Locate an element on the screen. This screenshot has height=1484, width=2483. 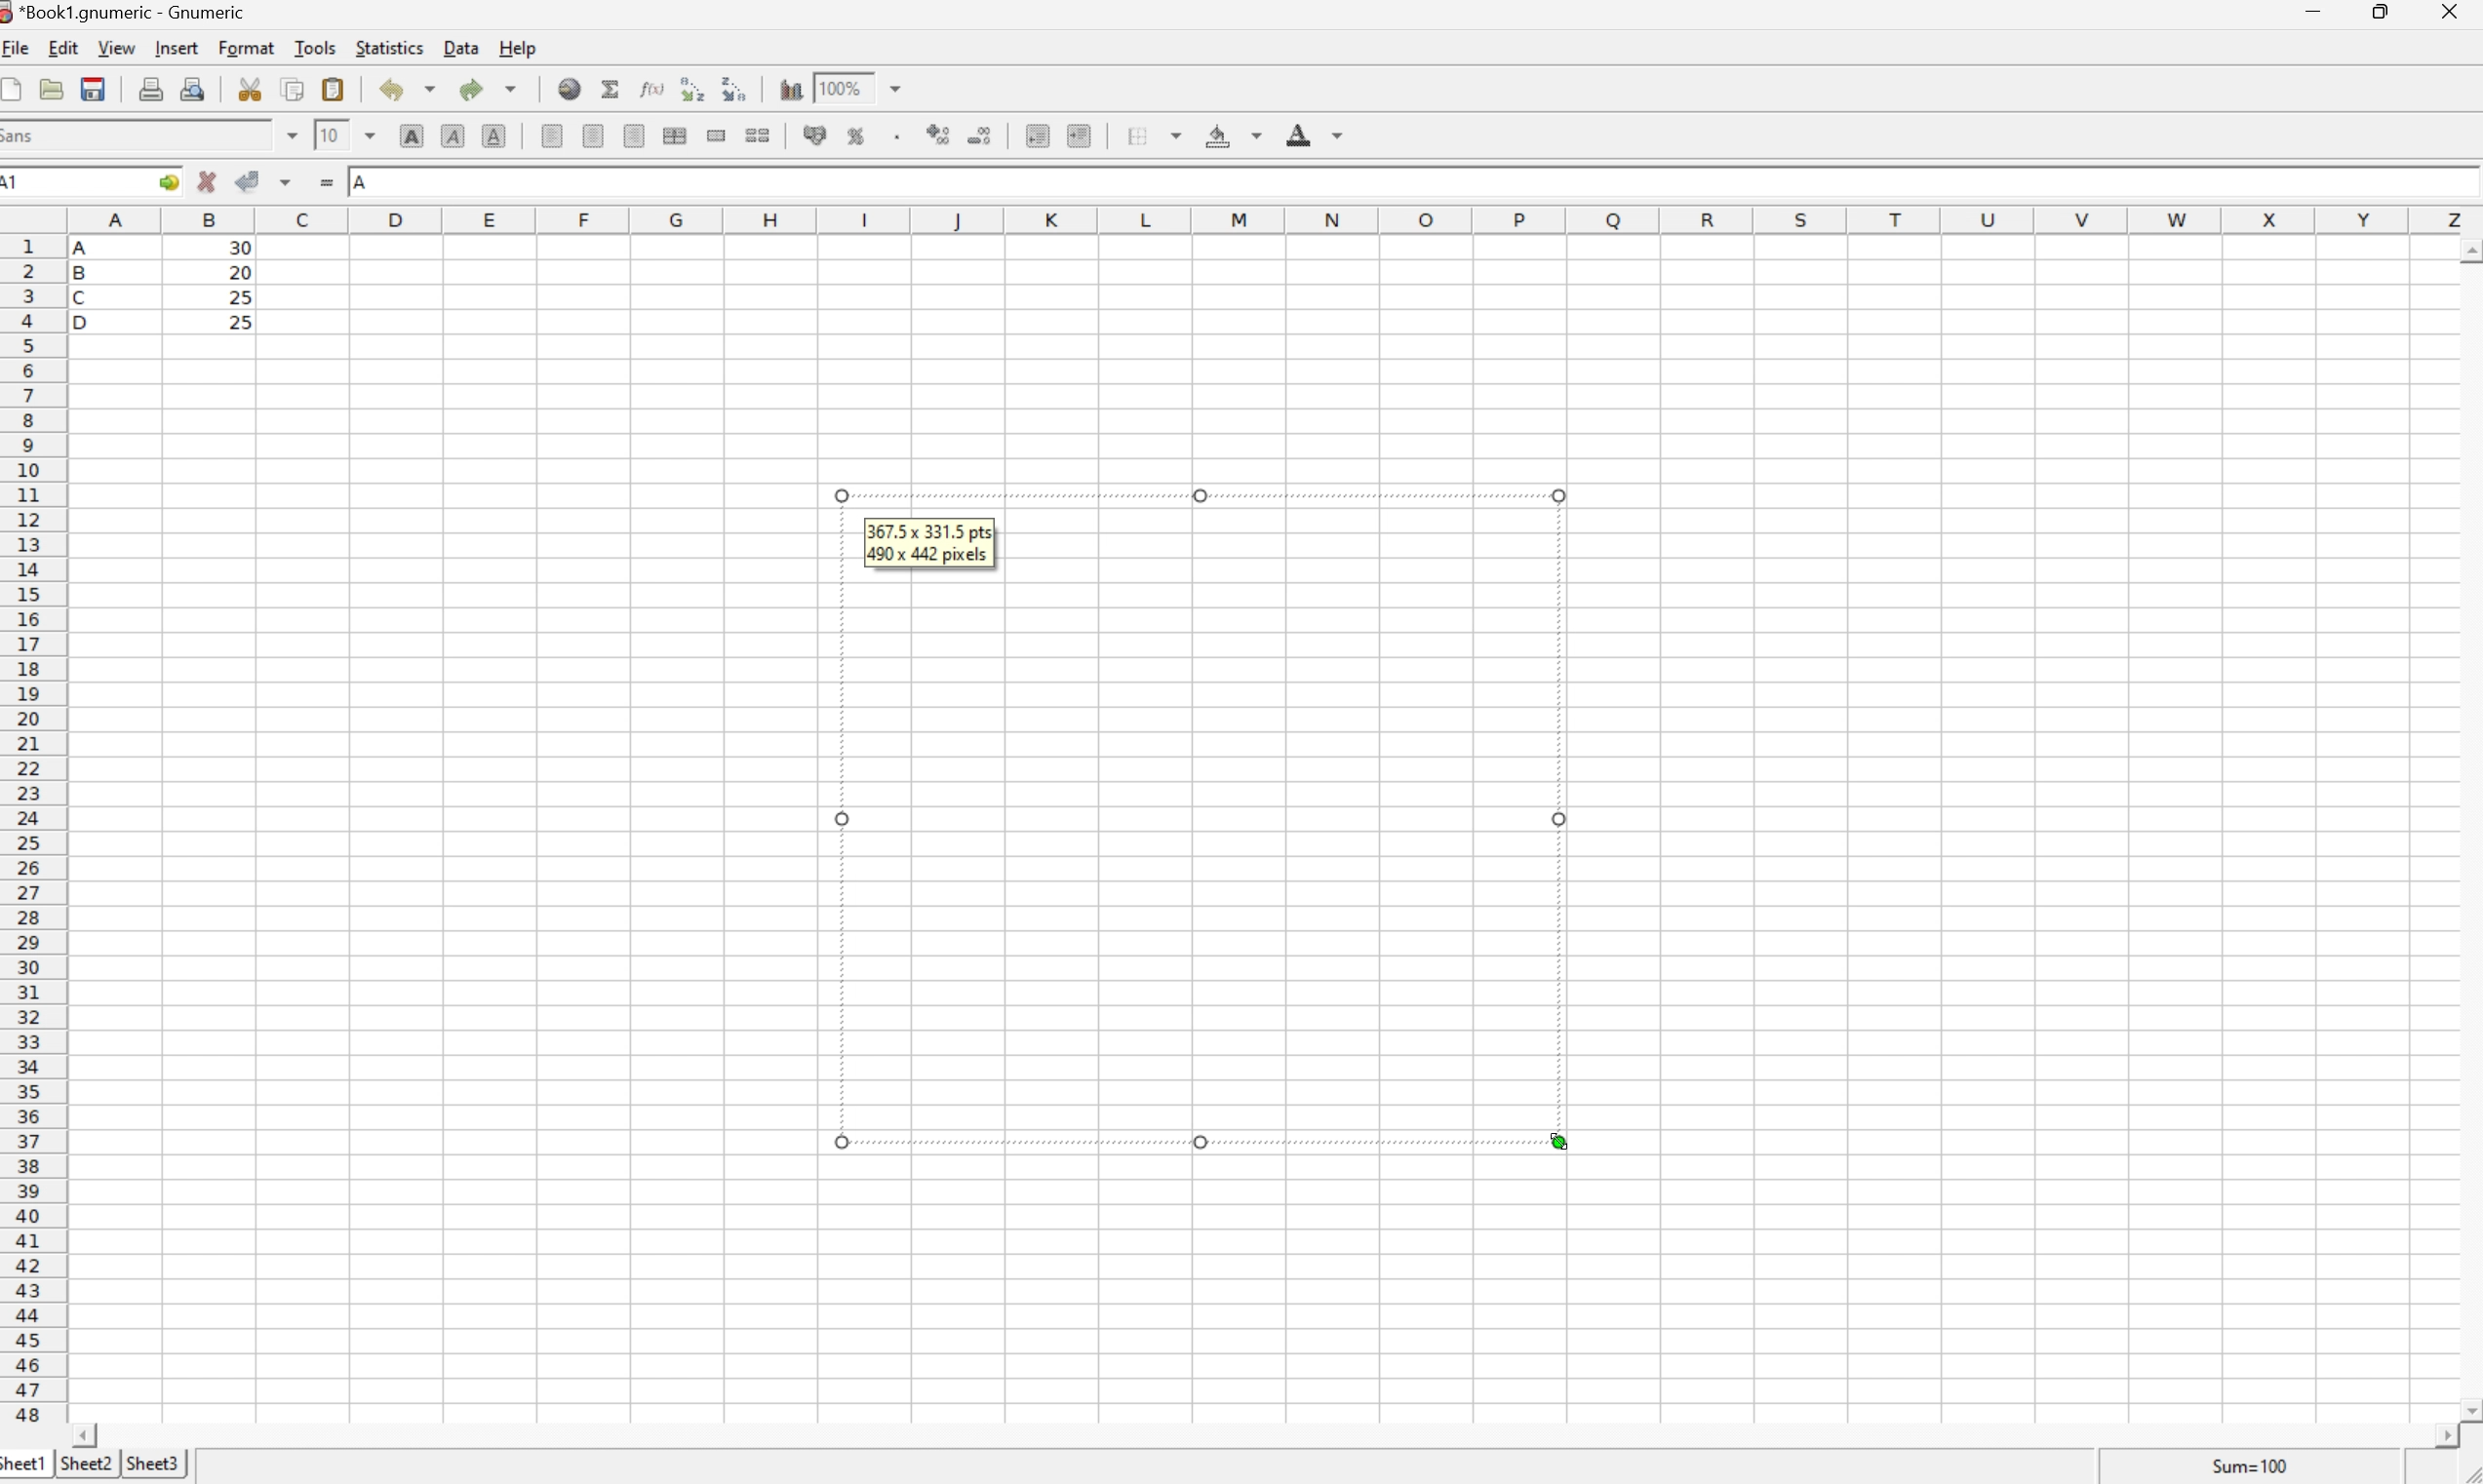
Bold is located at coordinates (411, 136).